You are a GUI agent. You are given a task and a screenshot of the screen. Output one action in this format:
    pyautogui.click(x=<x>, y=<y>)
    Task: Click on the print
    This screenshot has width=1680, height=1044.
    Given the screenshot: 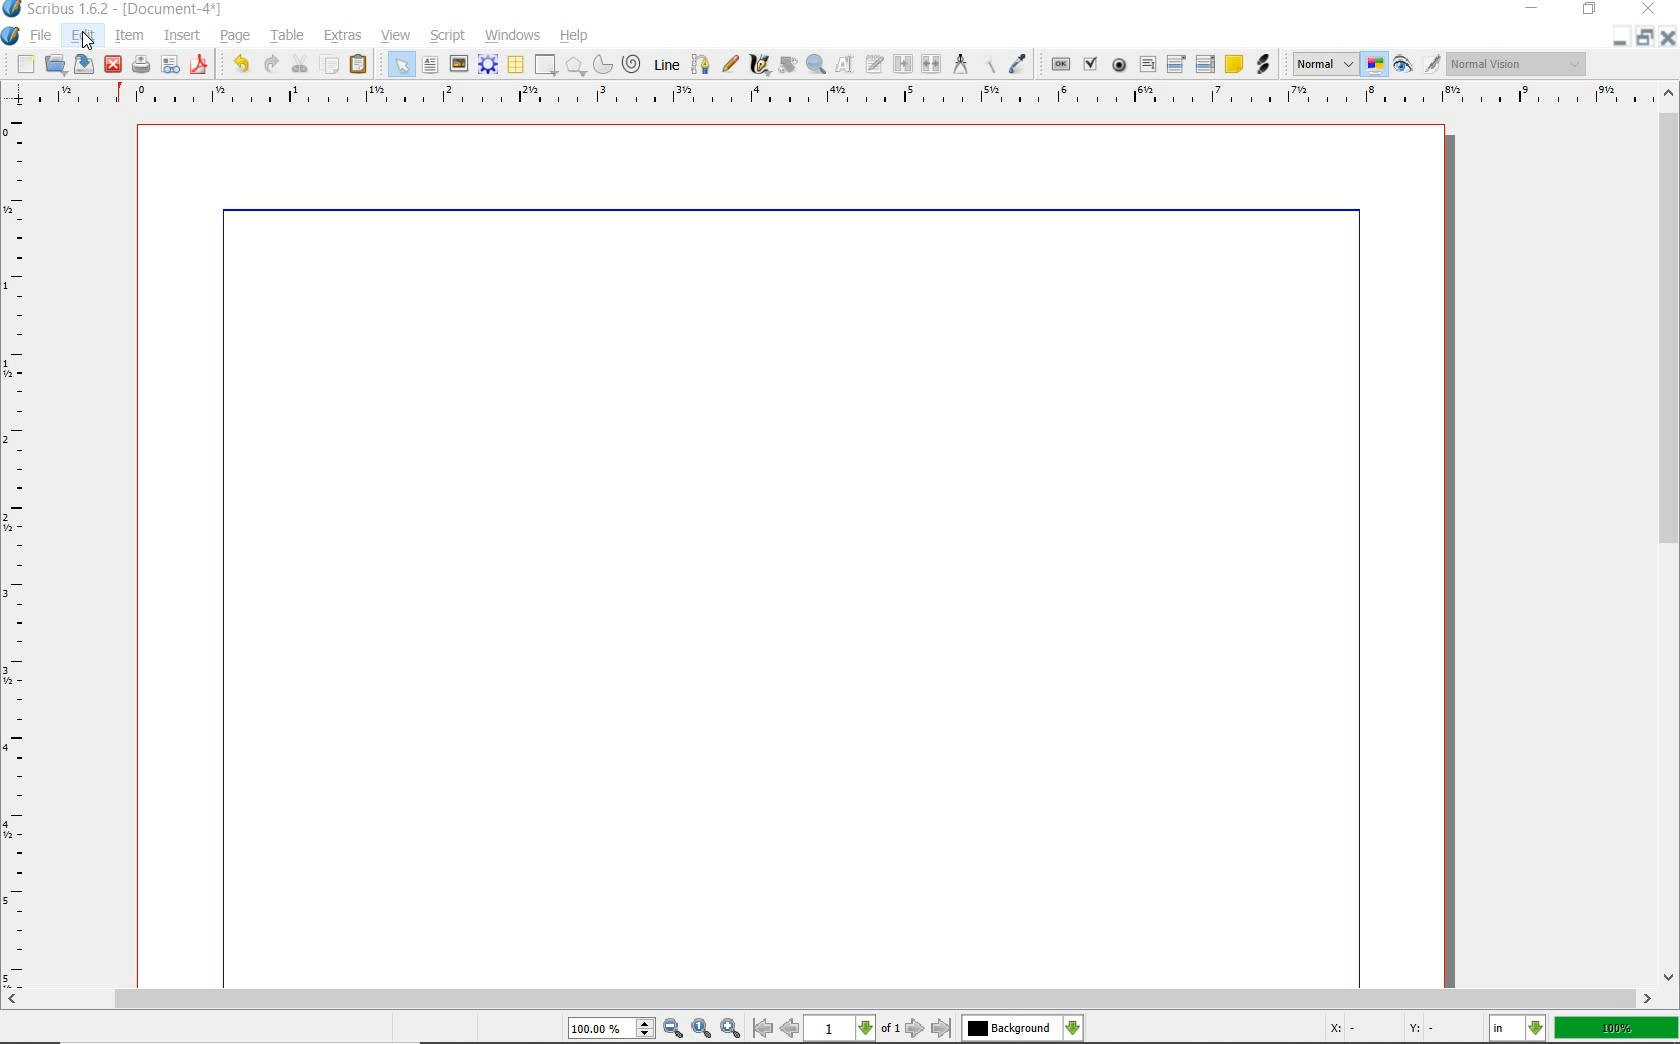 What is the action you would take?
    pyautogui.click(x=141, y=64)
    